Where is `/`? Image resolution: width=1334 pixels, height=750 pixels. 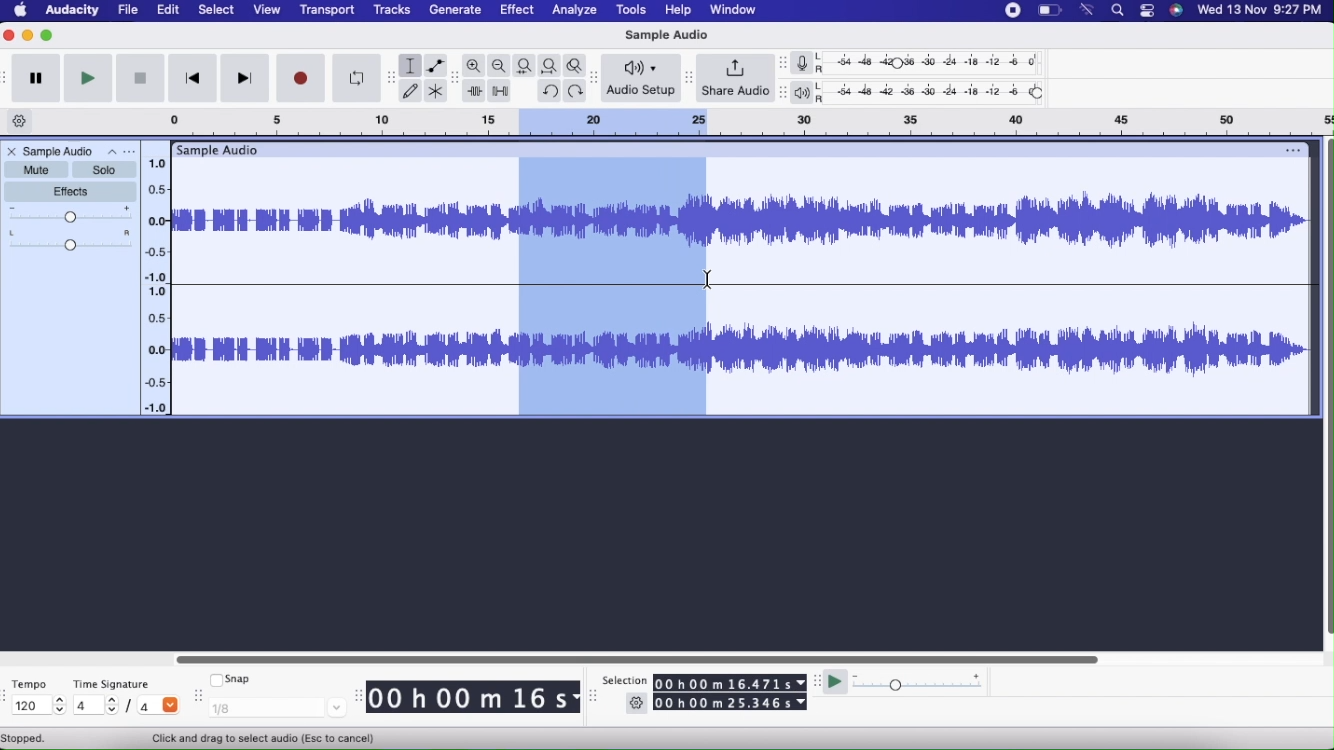
/ is located at coordinates (132, 709).